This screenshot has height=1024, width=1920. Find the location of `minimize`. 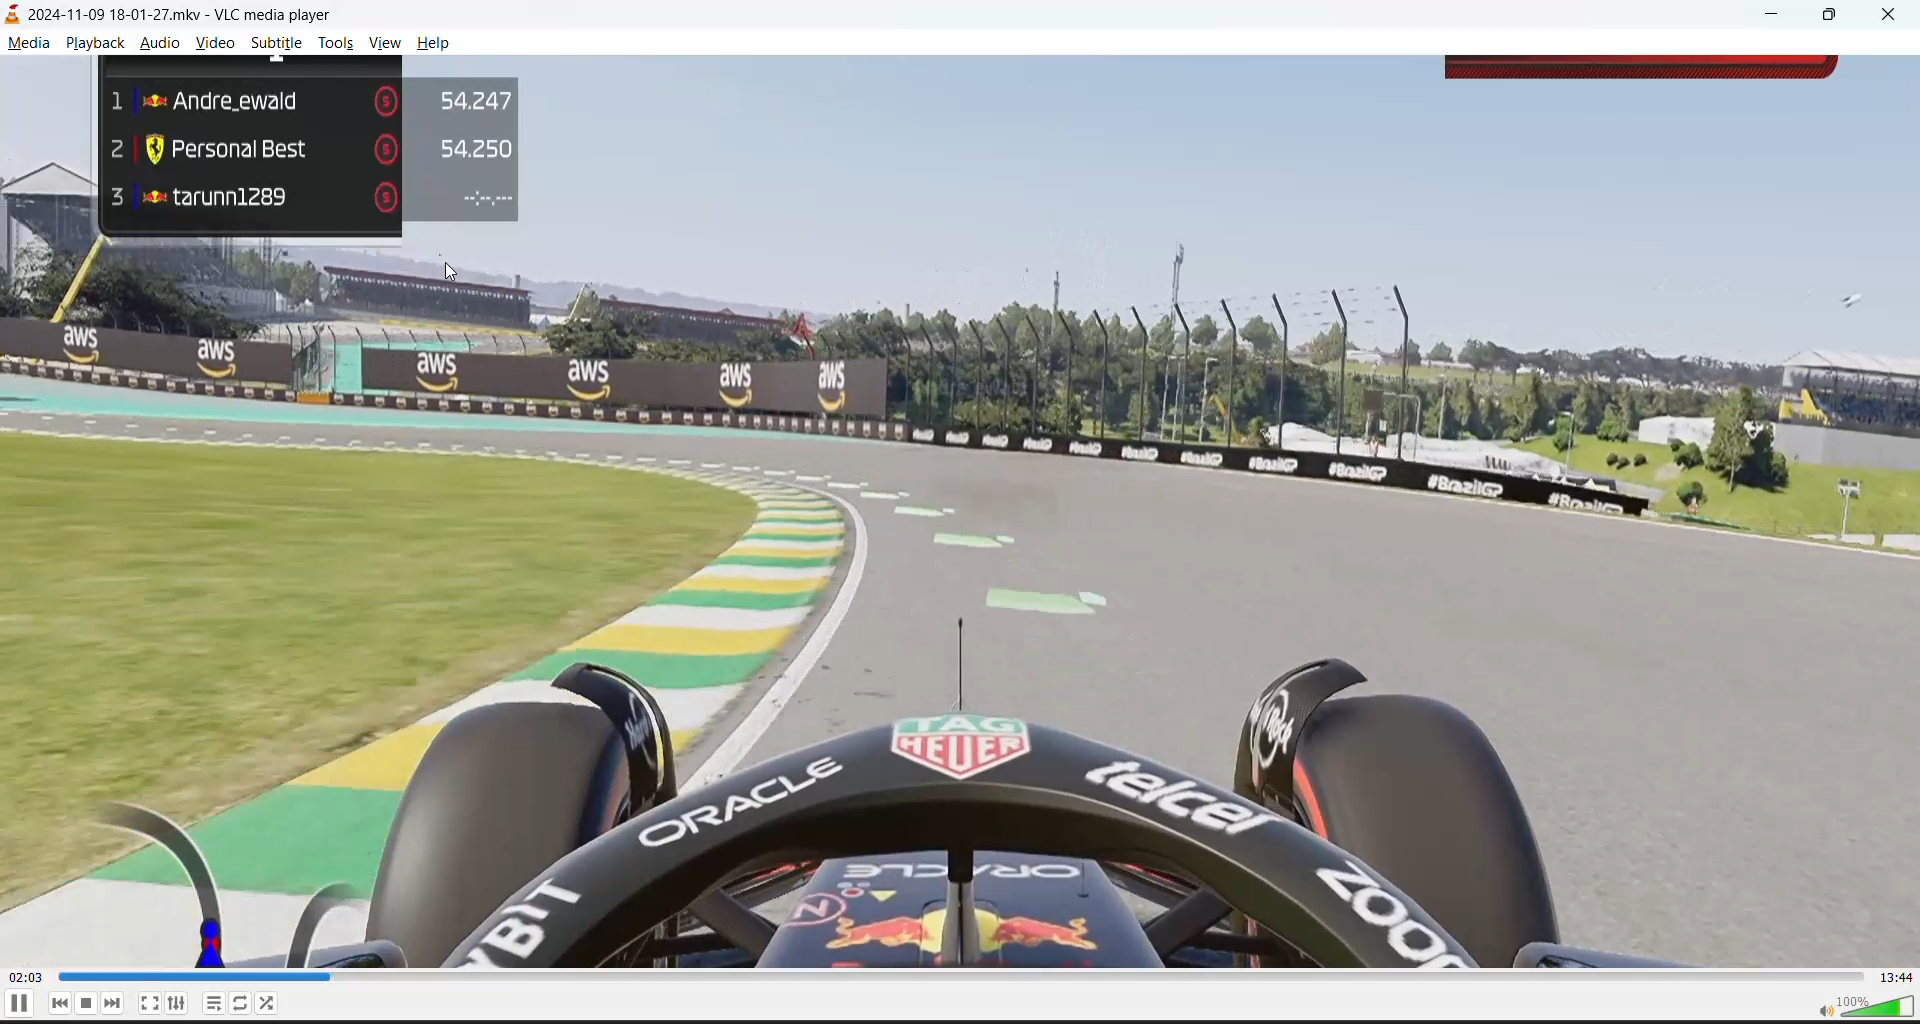

minimize is located at coordinates (1777, 17).